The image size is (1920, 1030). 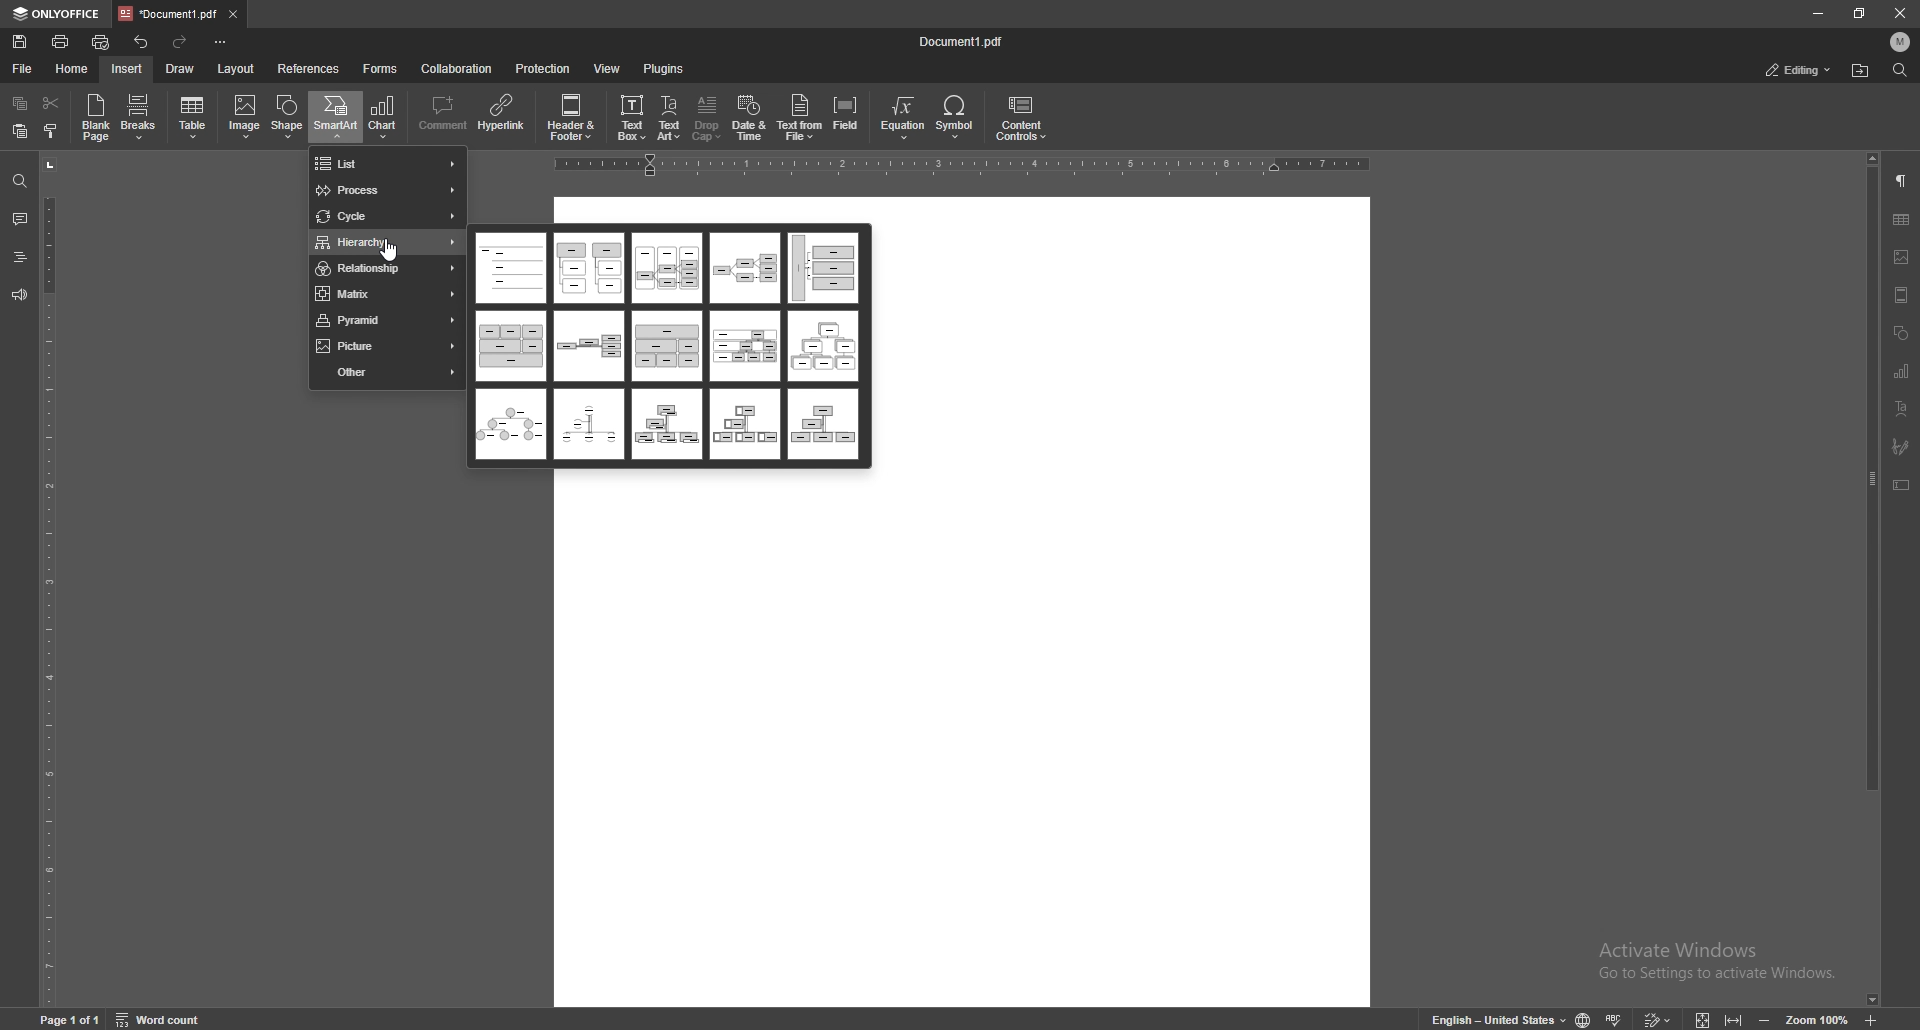 I want to click on hierarchy smart art, so click(x=821, y=425).